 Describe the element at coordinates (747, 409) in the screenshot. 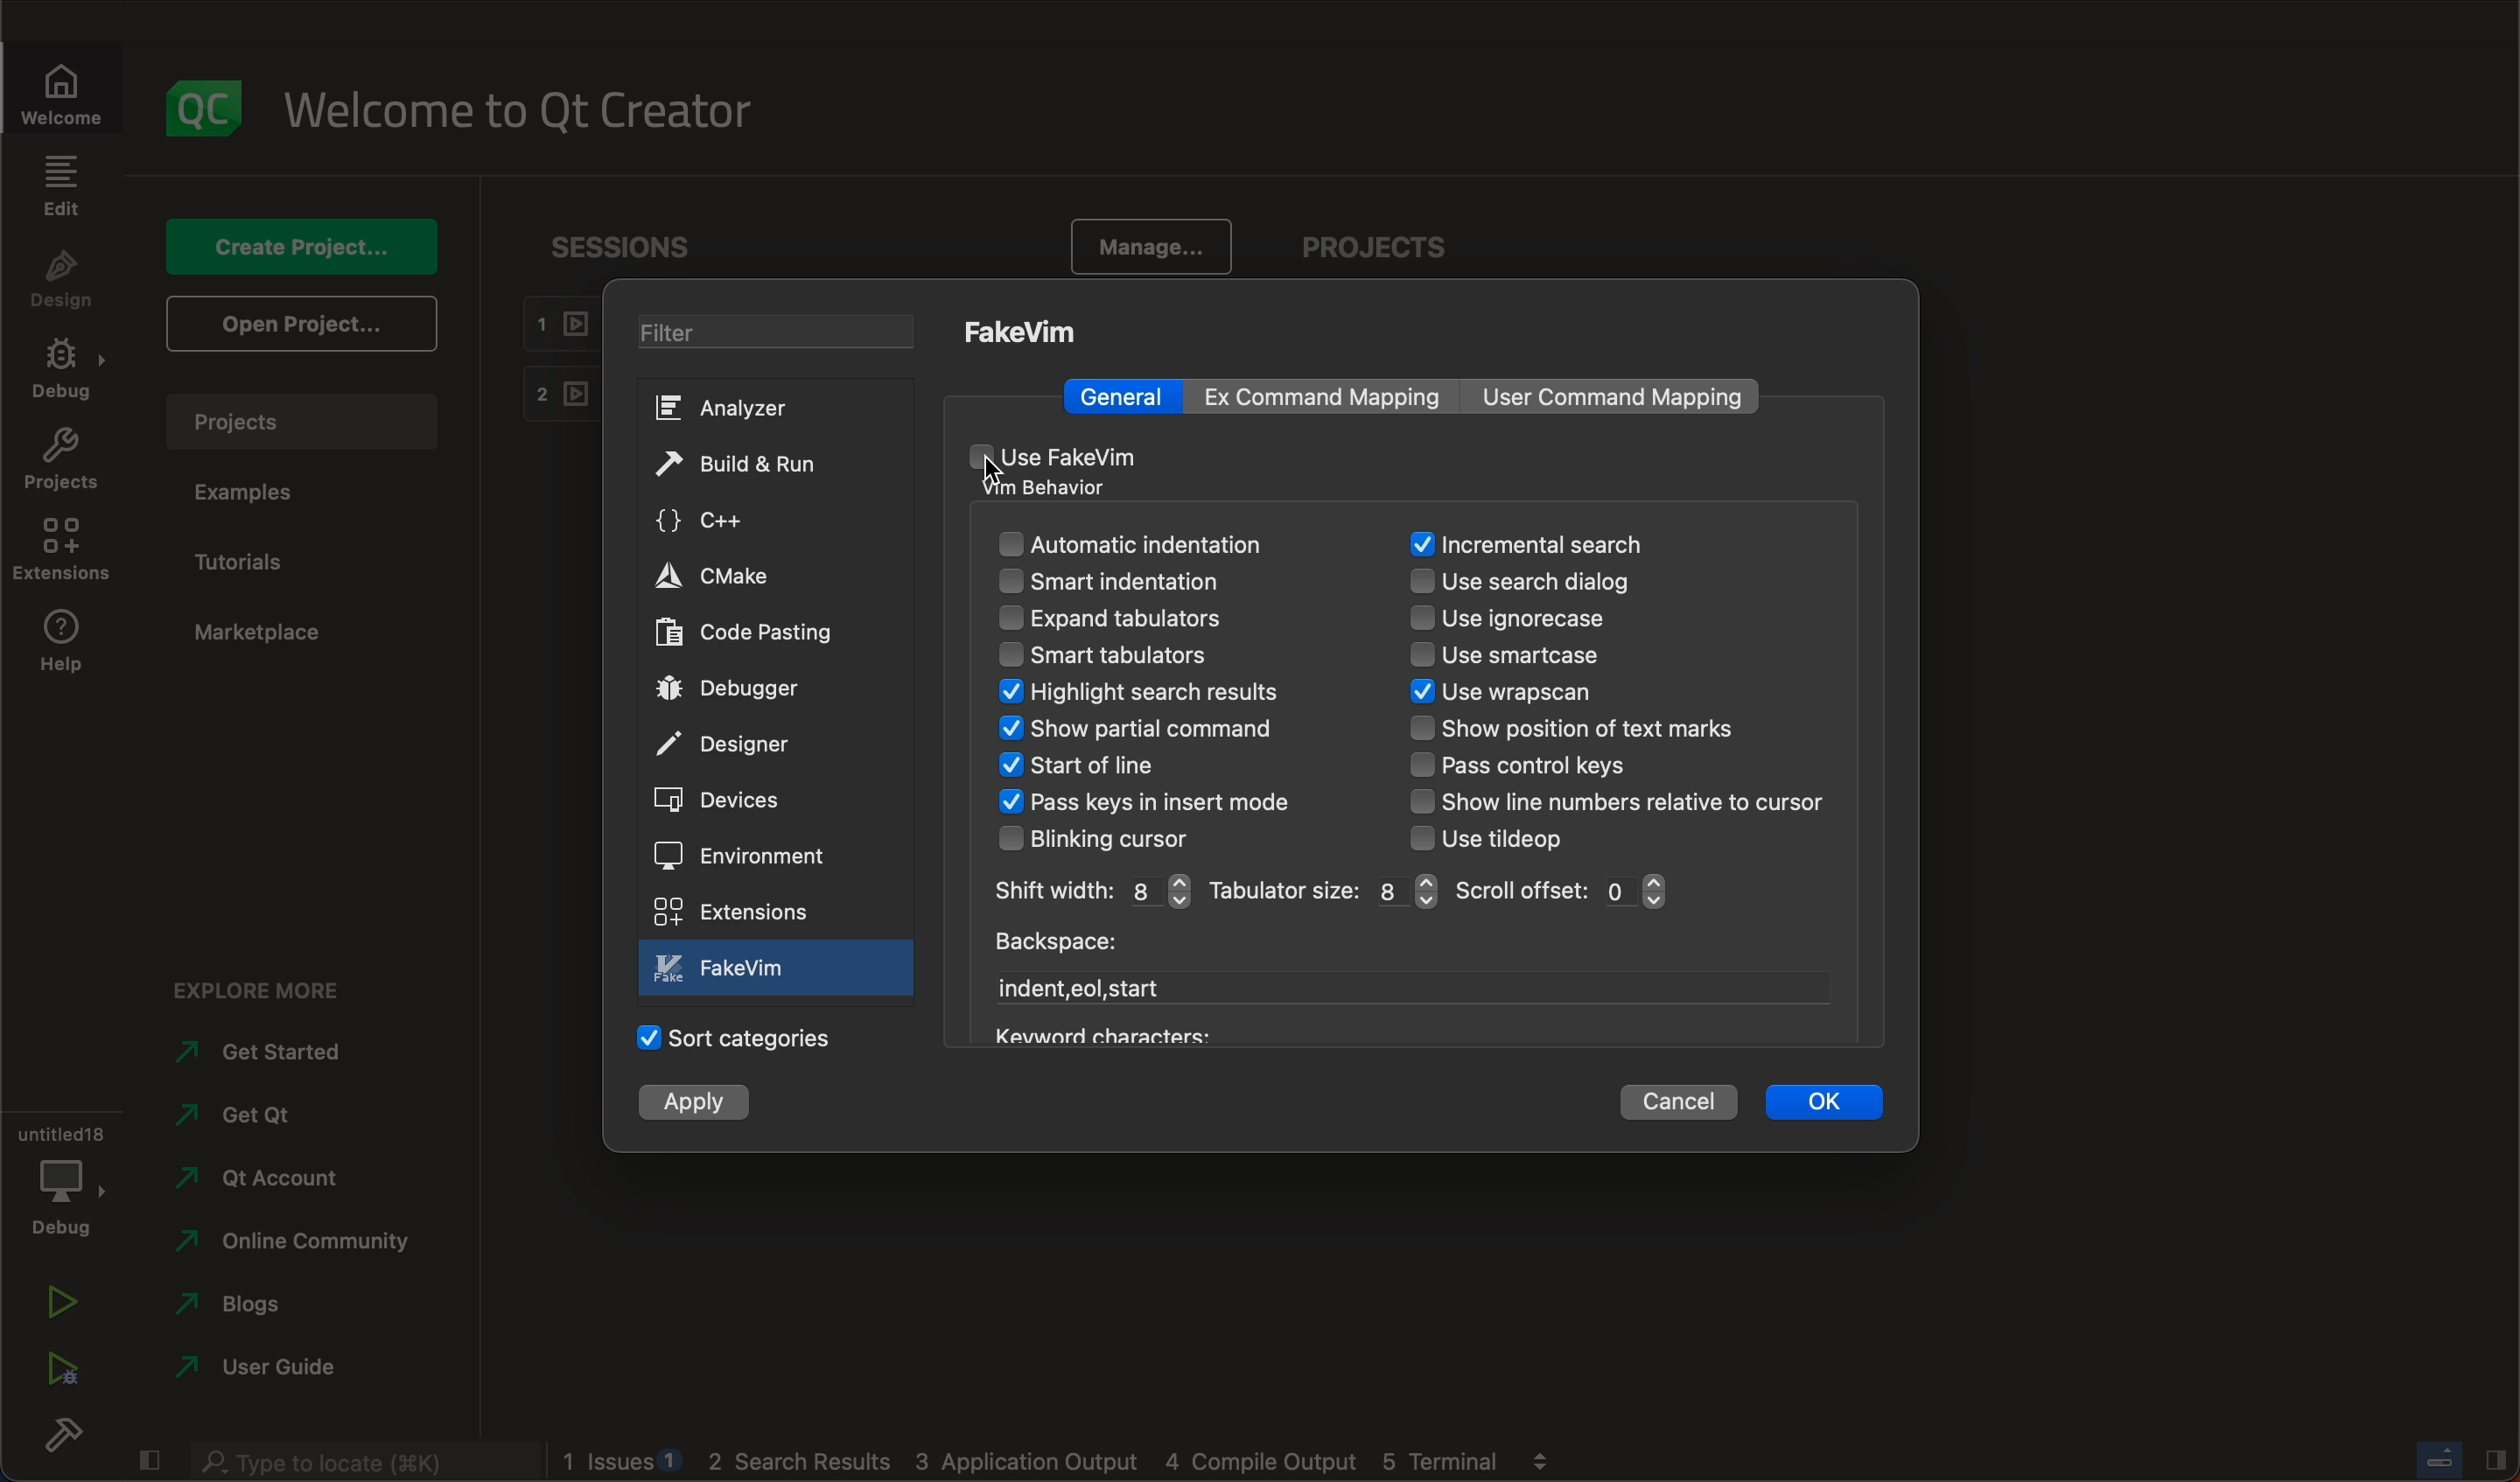

I see `analyzer` at that location.